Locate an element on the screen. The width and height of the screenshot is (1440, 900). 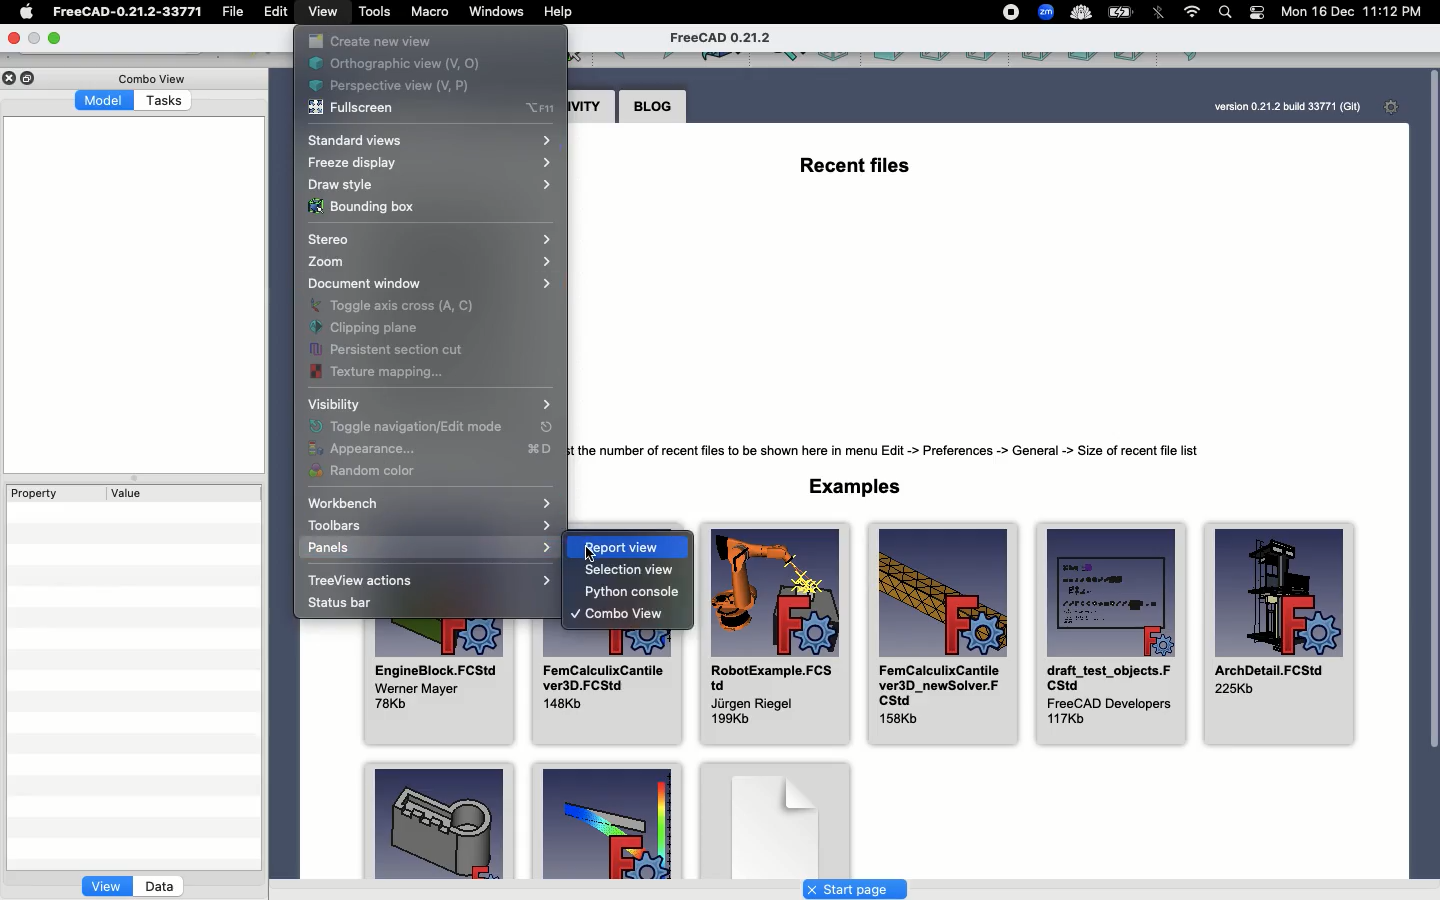
Toggle axis cross is located at coordinates (393, 306).